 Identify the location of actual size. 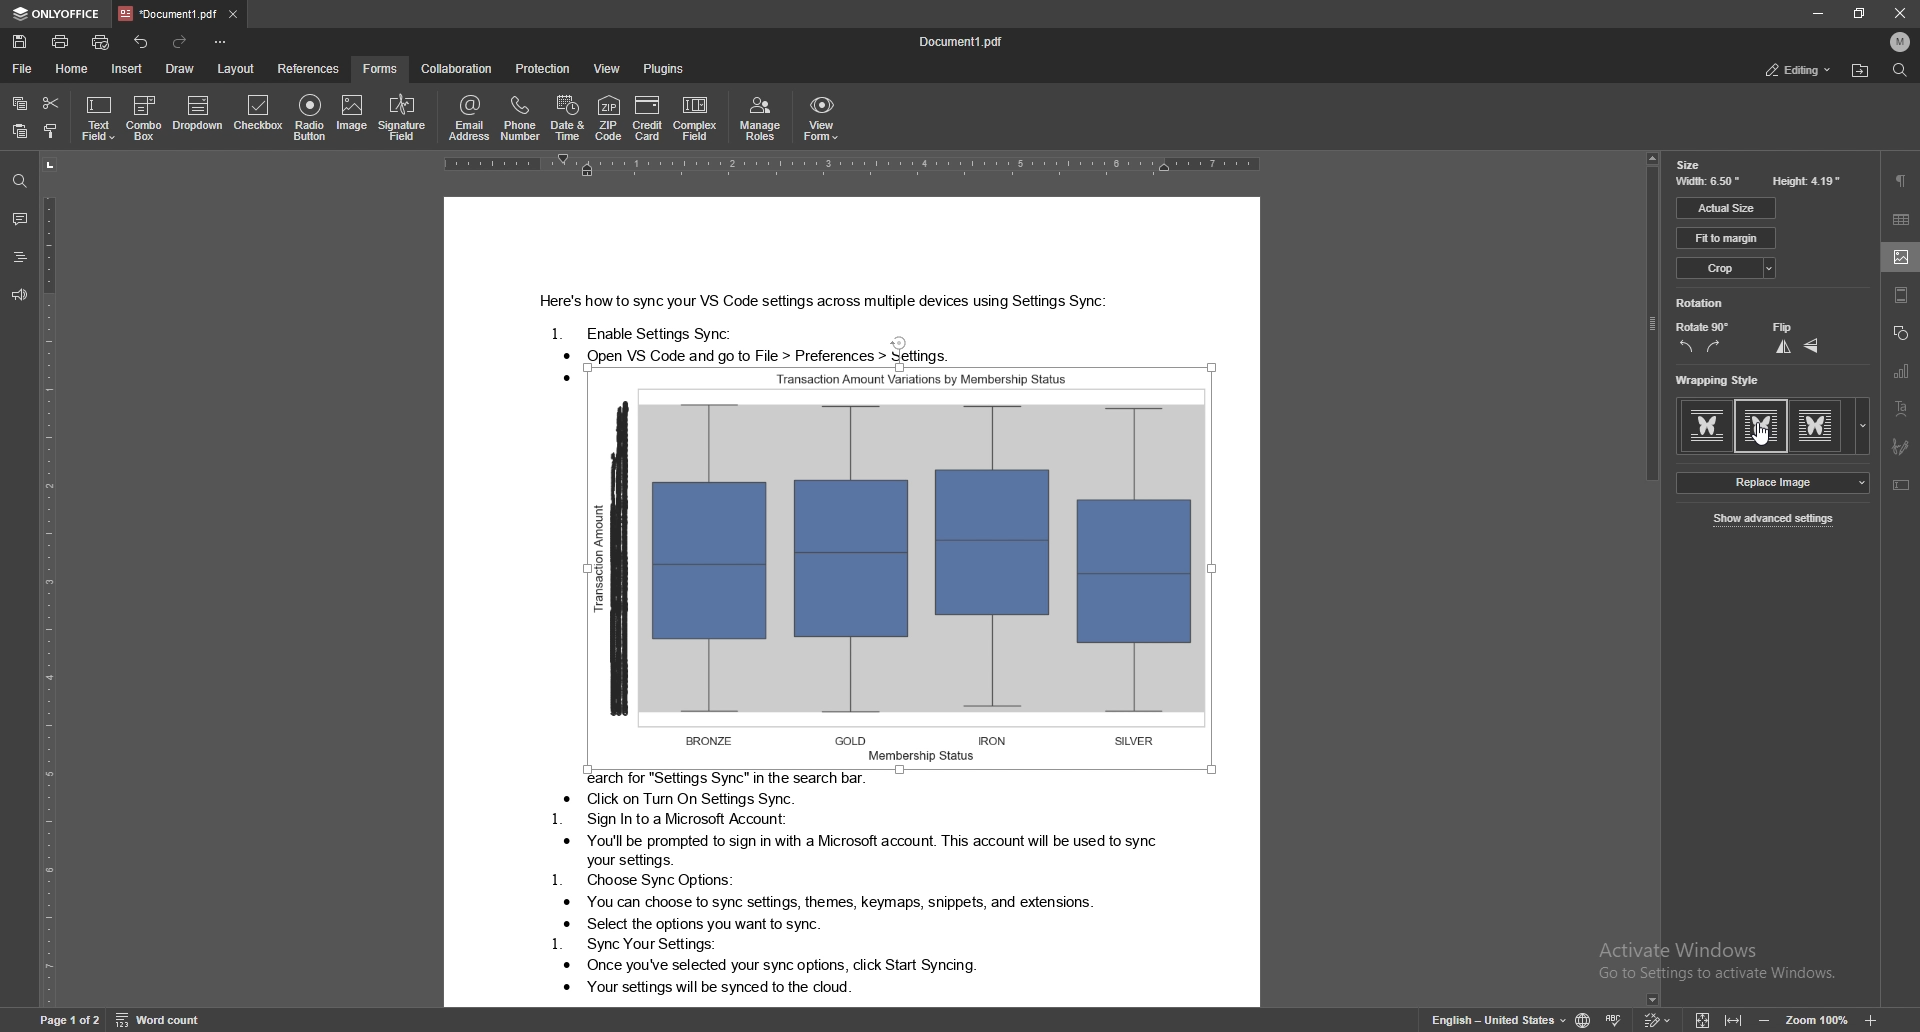
(1726, 208).